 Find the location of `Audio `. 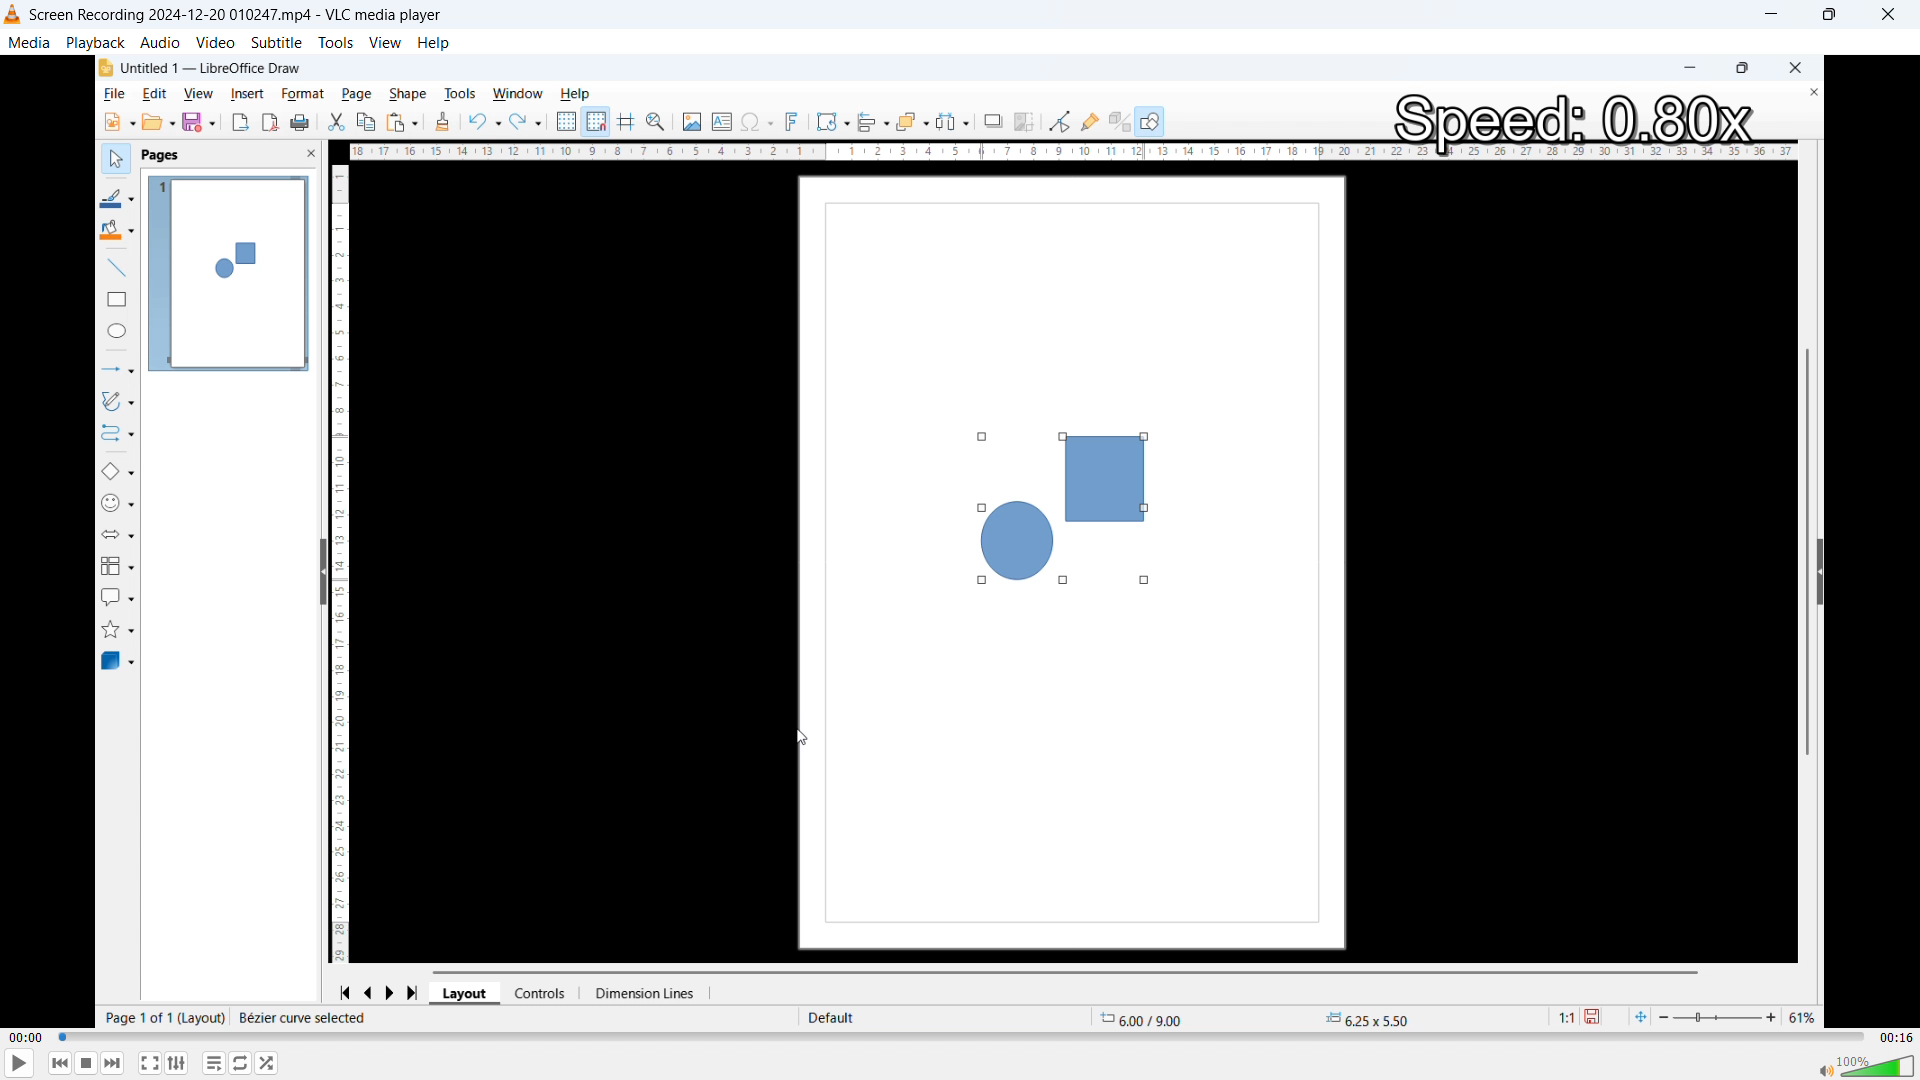

Audio  is located at coordinates (161, 42).